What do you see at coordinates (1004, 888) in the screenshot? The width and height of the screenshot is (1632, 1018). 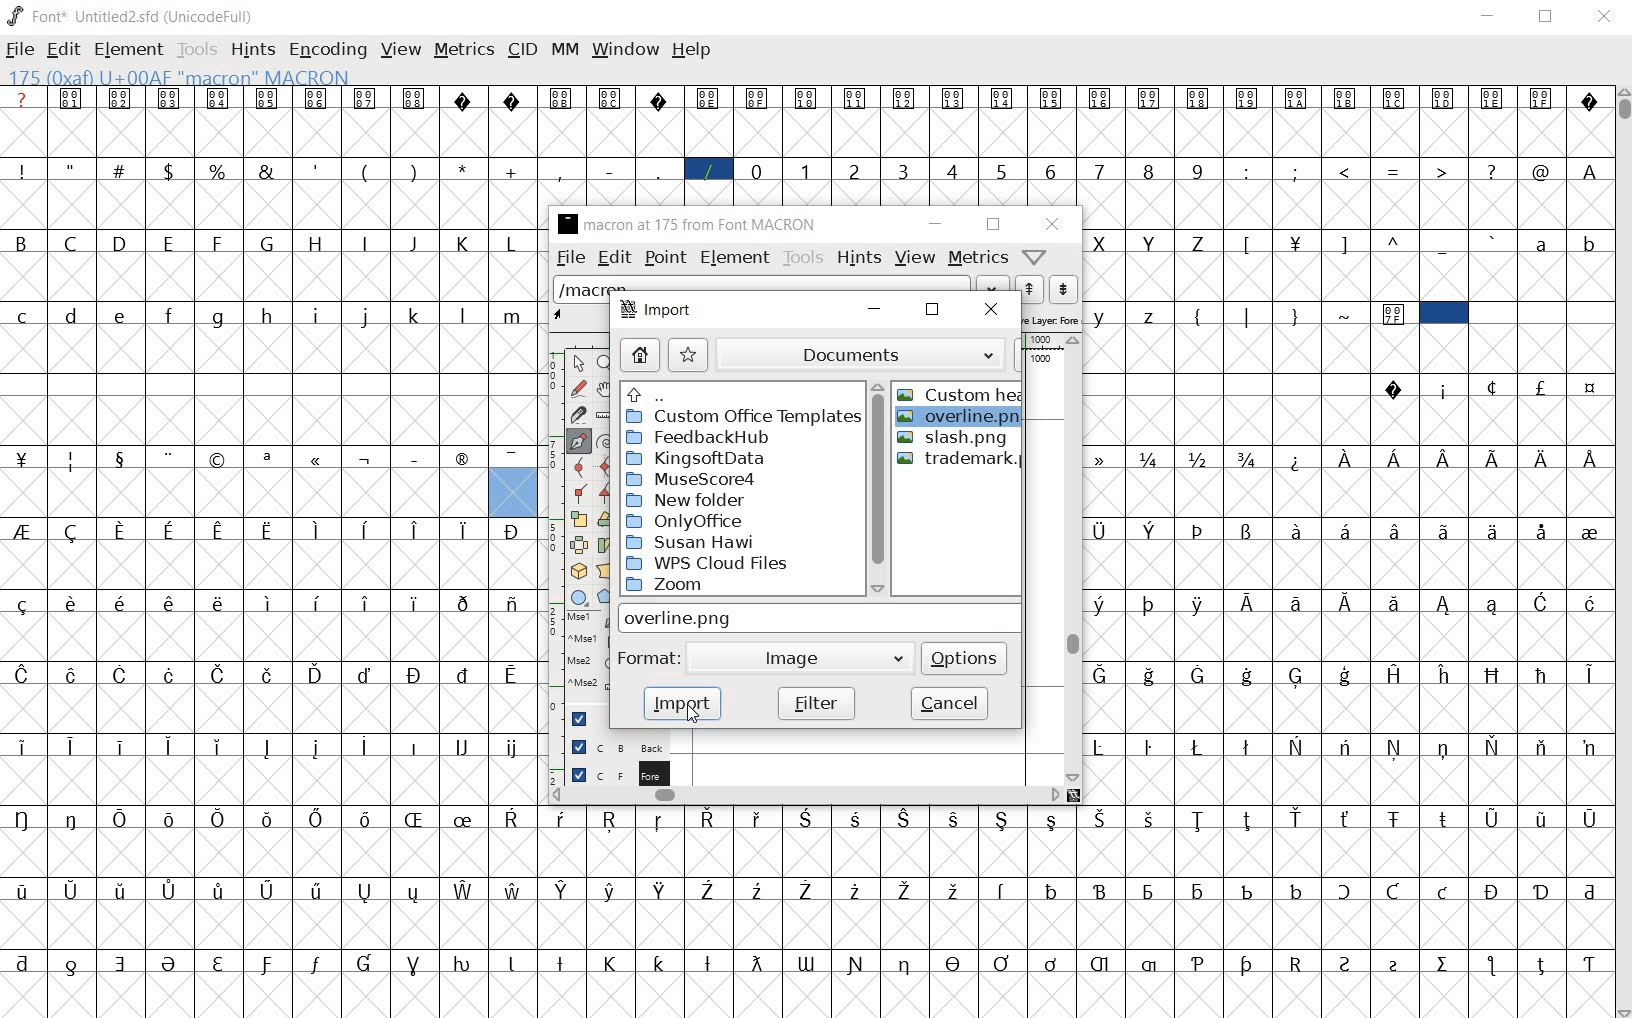 I see `Symbol` at bounding box center [1004, 888].